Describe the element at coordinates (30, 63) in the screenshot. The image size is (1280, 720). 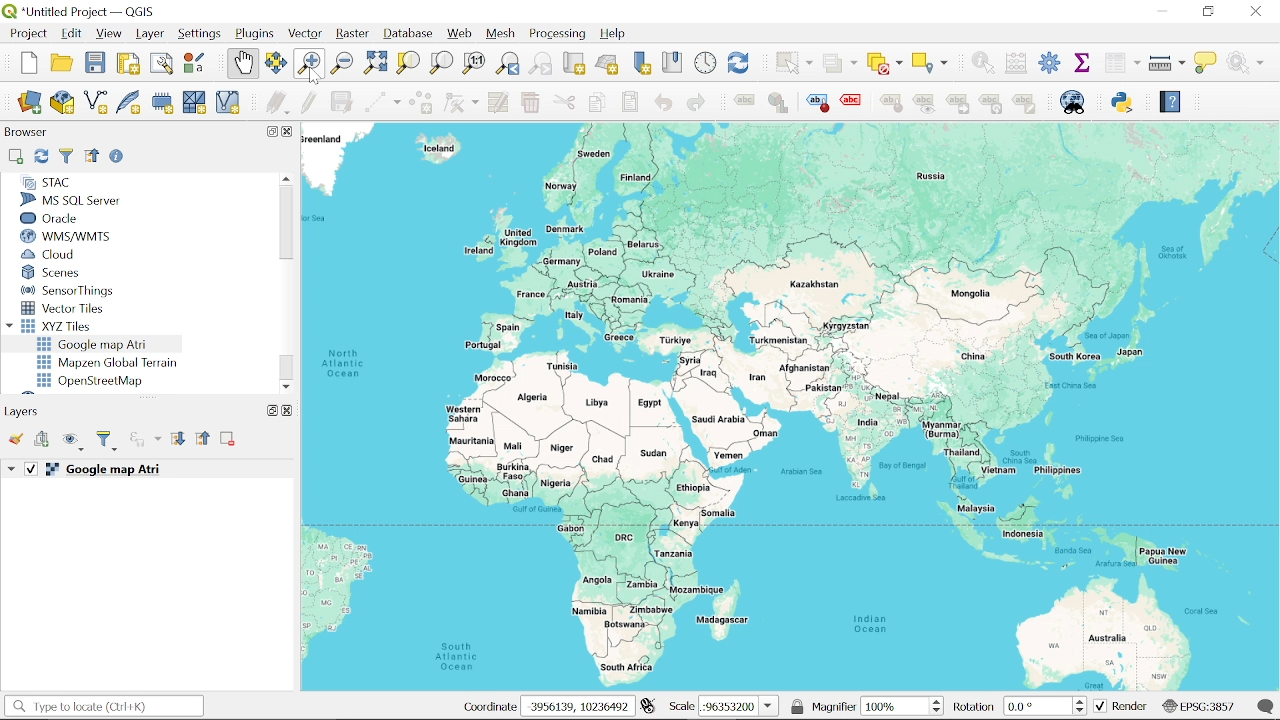
I see `New project` at that location.